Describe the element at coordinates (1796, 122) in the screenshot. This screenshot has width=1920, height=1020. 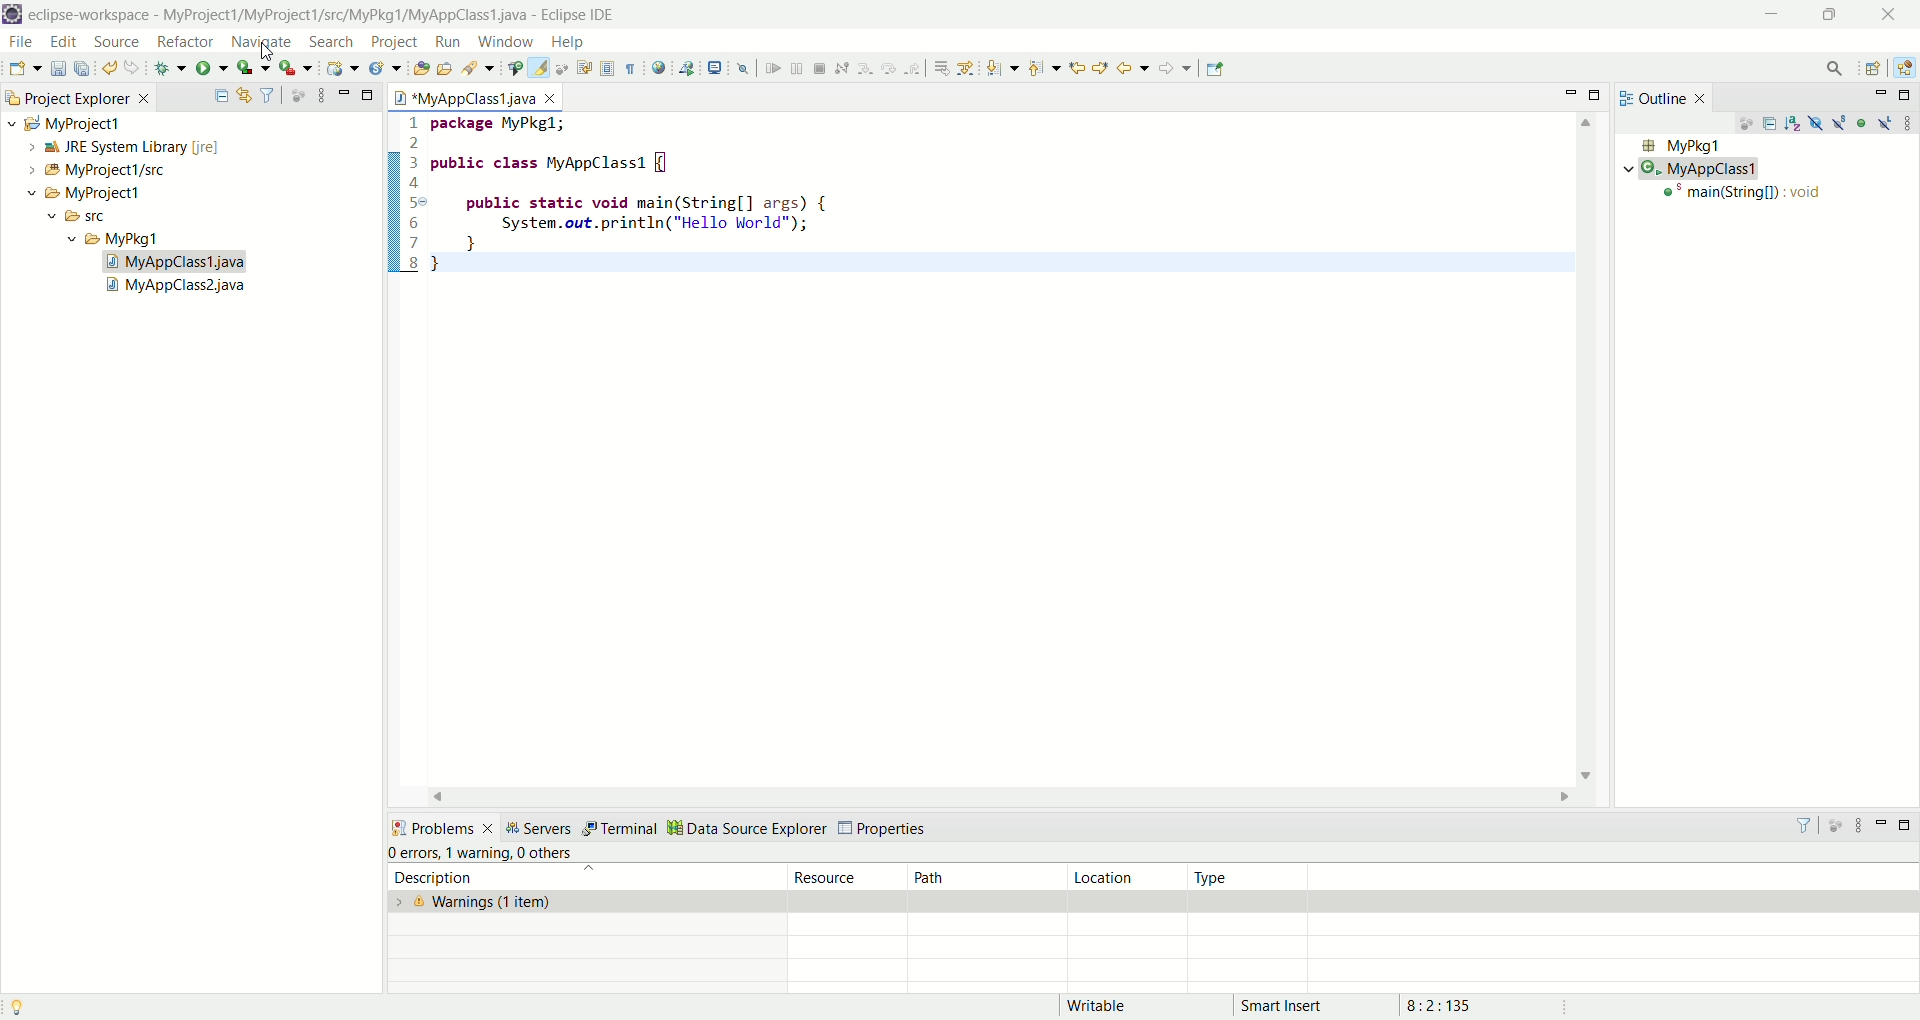
I see `sort` at that location.